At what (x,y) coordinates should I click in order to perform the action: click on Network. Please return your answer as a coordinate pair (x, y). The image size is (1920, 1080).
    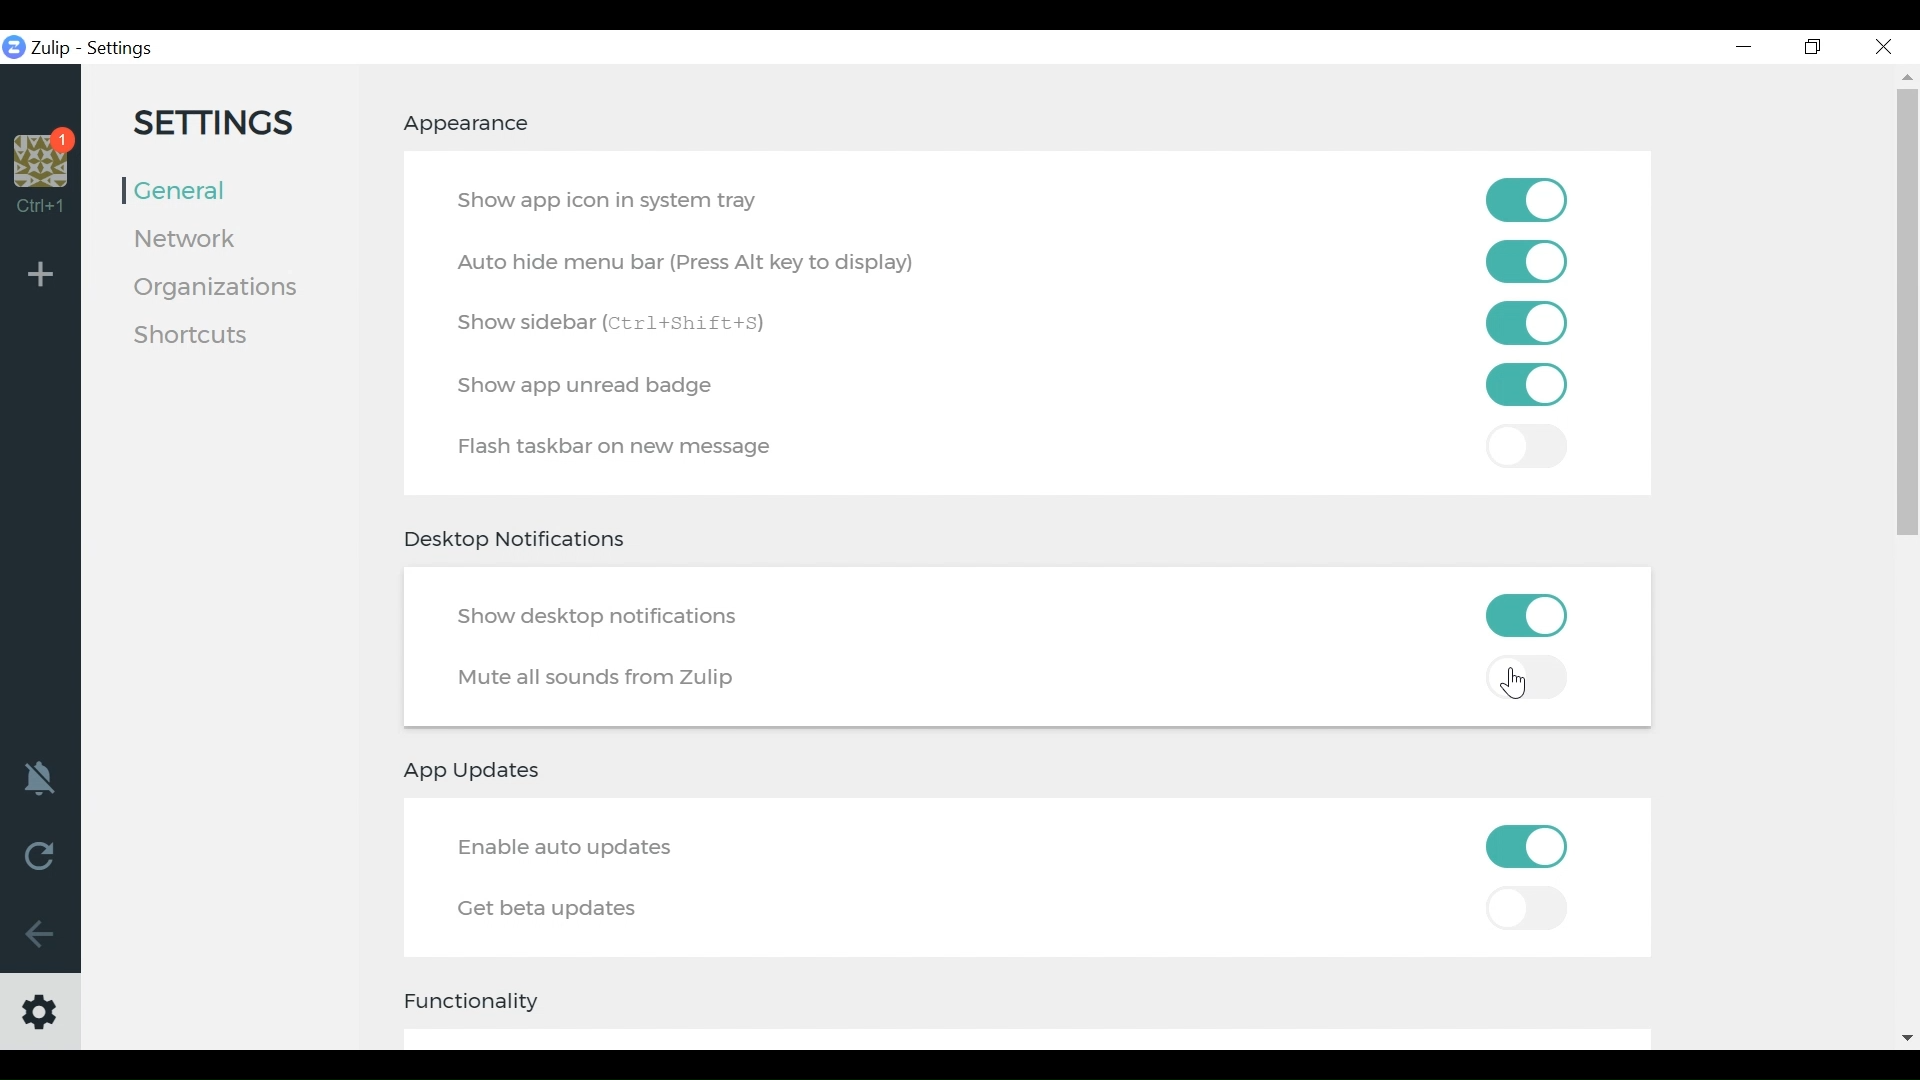
    Looking at the image, I should click on (194, 238).